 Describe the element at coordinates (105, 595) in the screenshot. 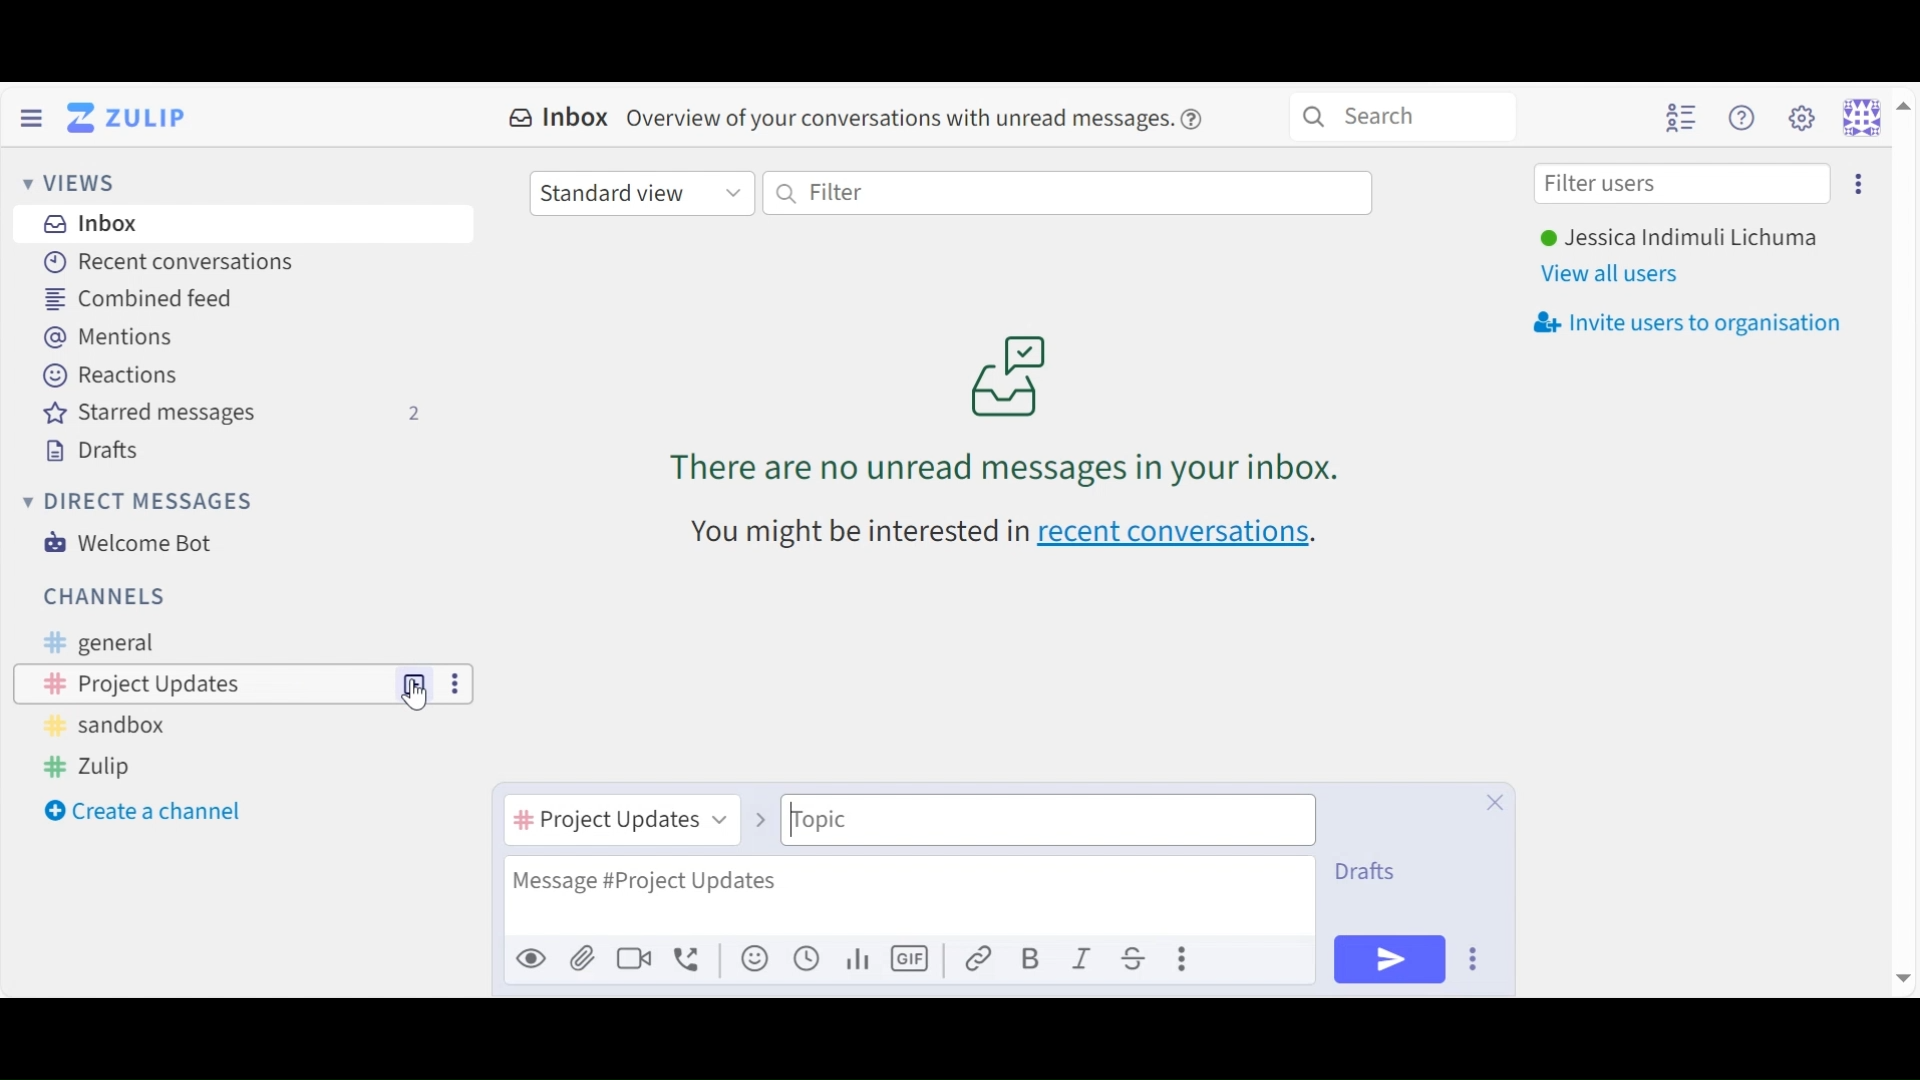

I see `Channel` at that location.